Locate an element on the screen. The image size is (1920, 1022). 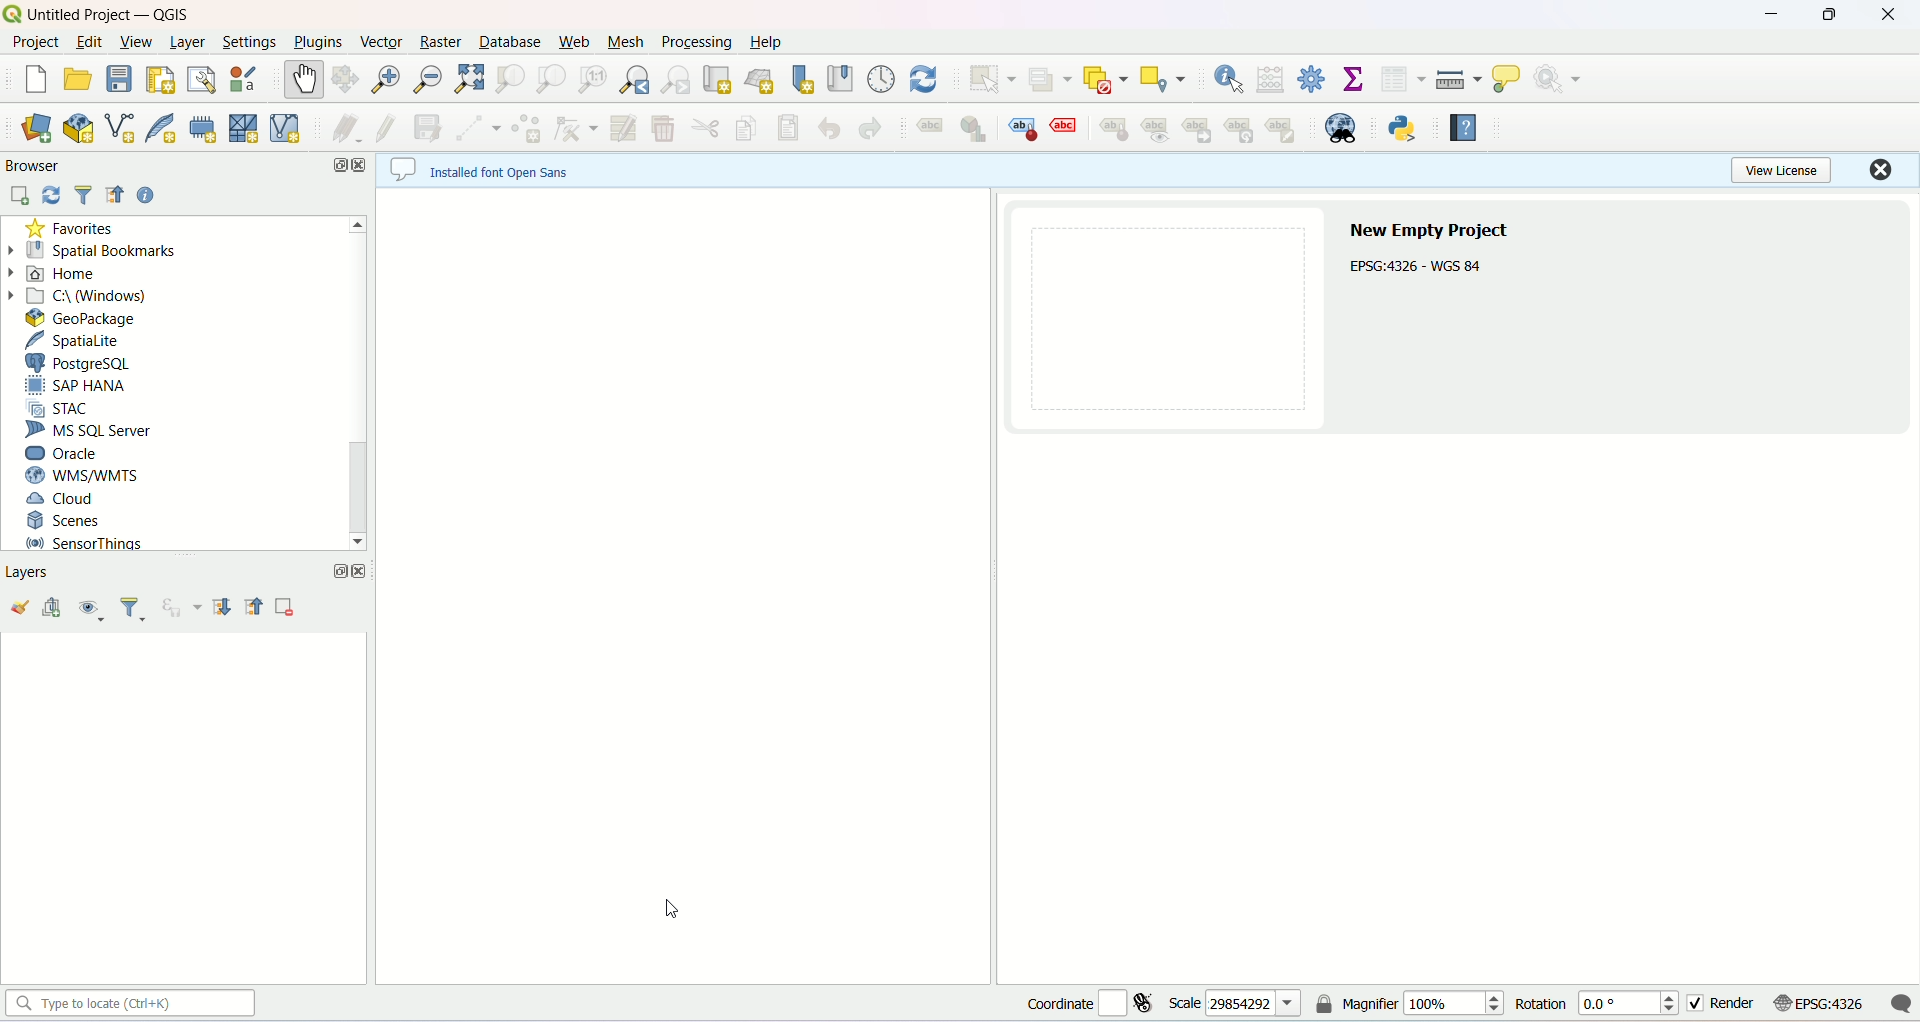
new geopackage layer is located at coordinates (79, 128).